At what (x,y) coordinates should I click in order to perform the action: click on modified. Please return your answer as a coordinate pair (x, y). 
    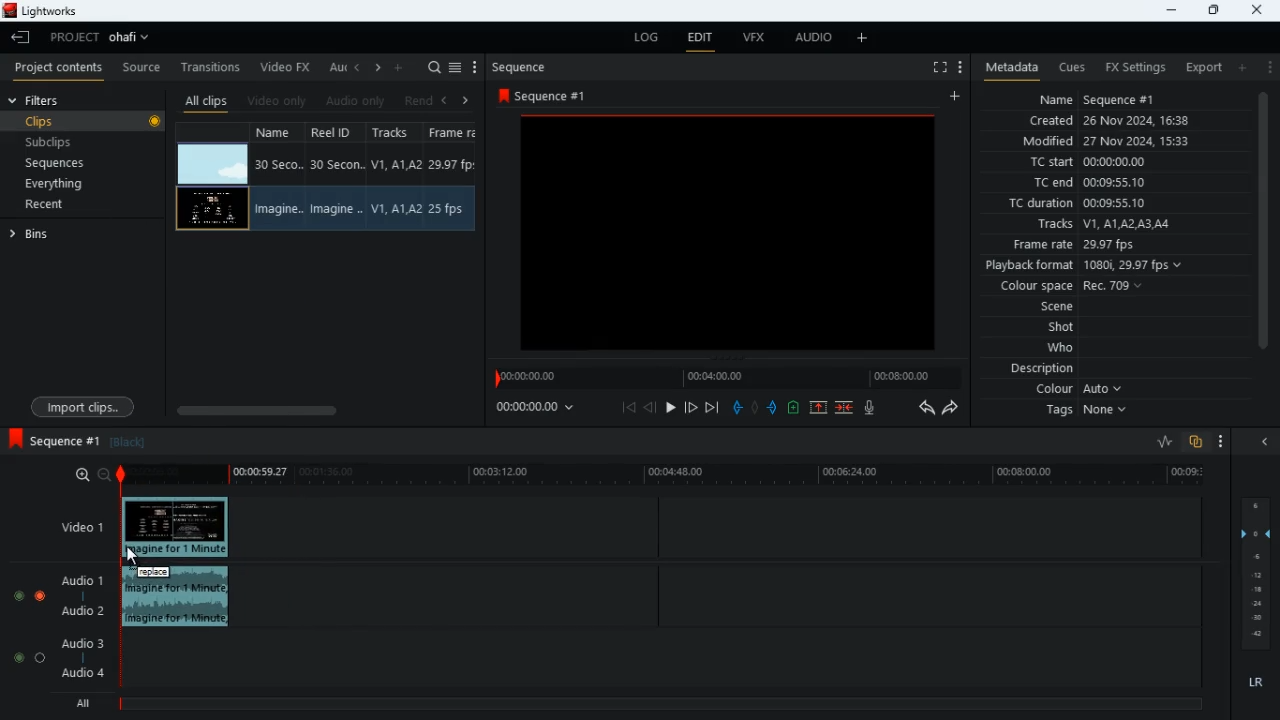
    Looking at the image, I should click on (1106, 141).